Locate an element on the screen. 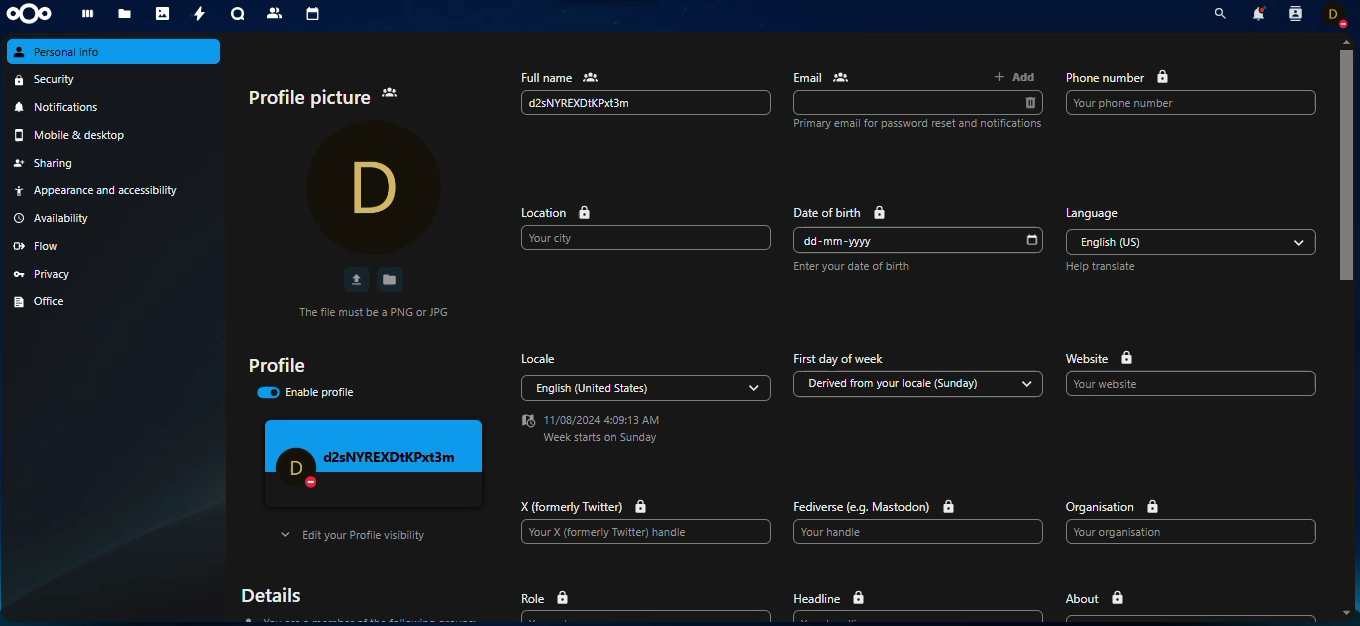  role is located at coordinates (546, 597).